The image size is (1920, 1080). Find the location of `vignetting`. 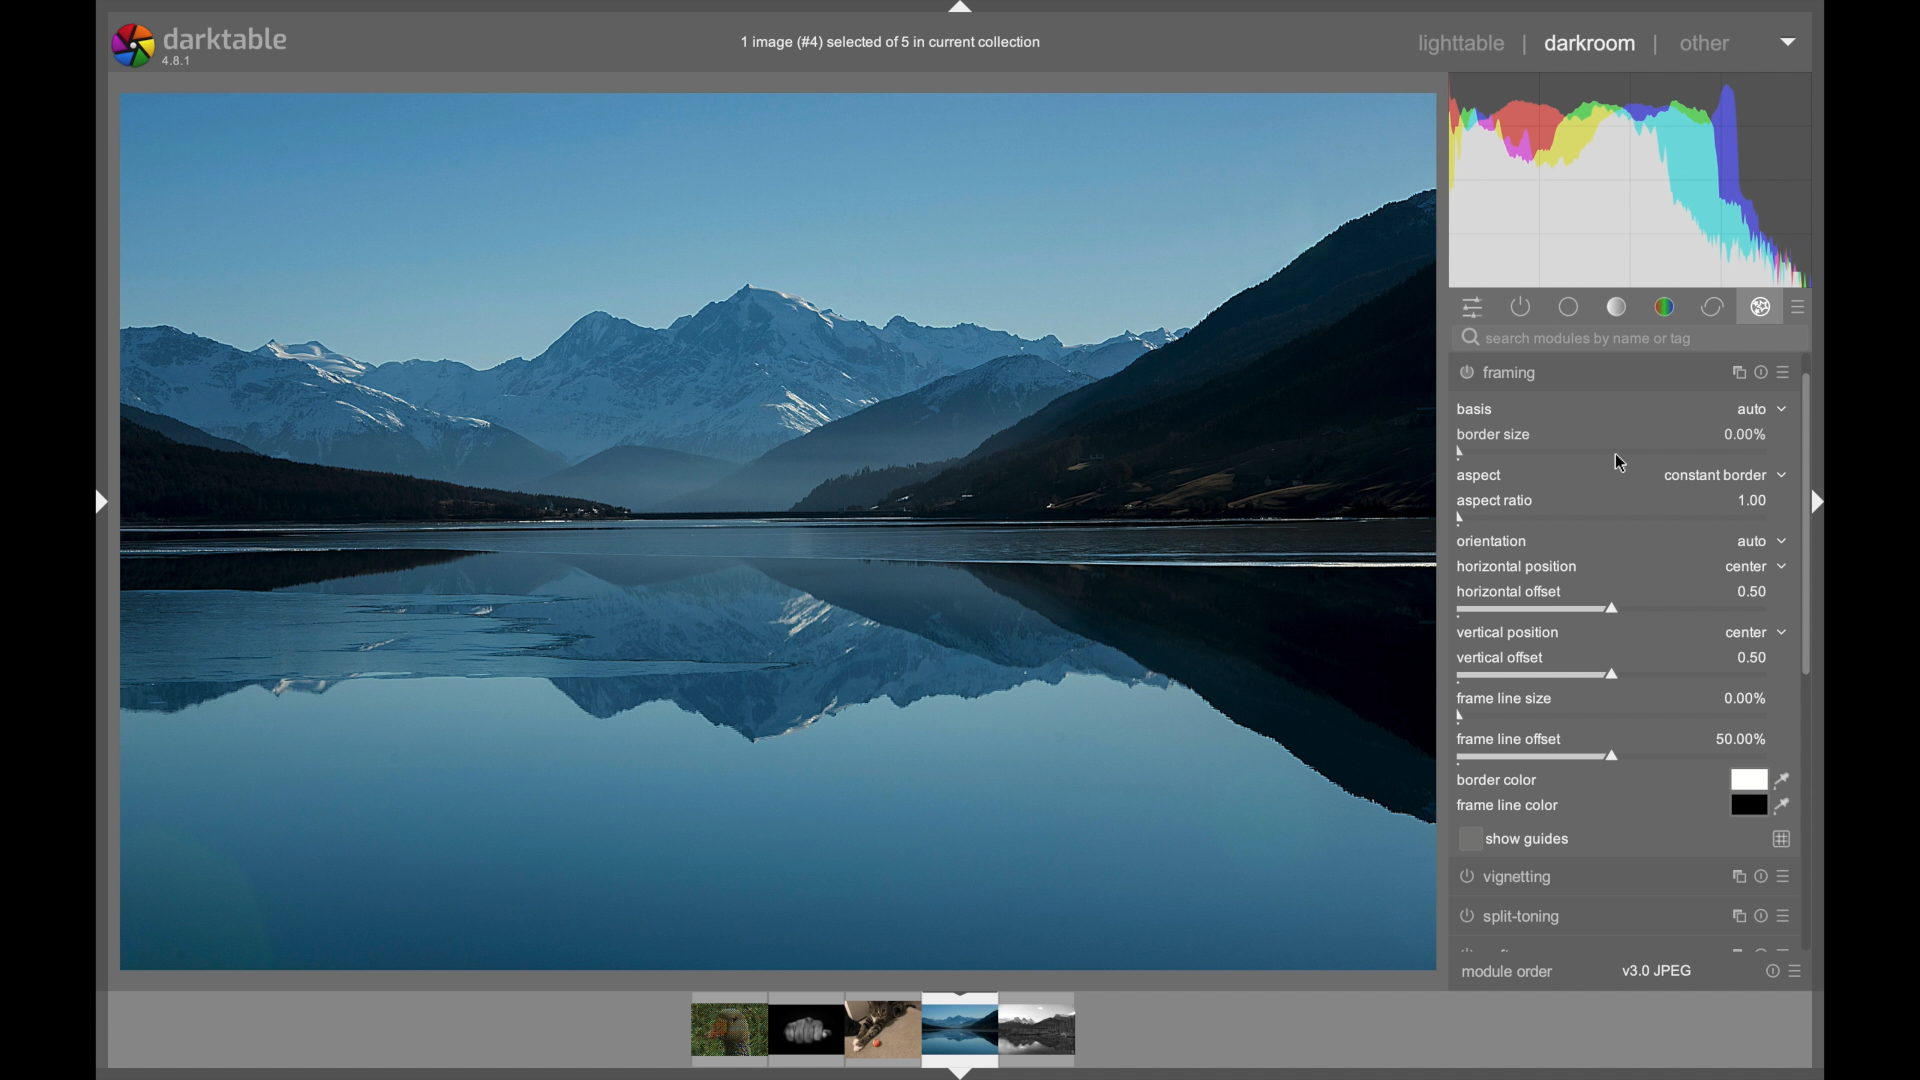

vignetting is located at coordinates (1505, 879).